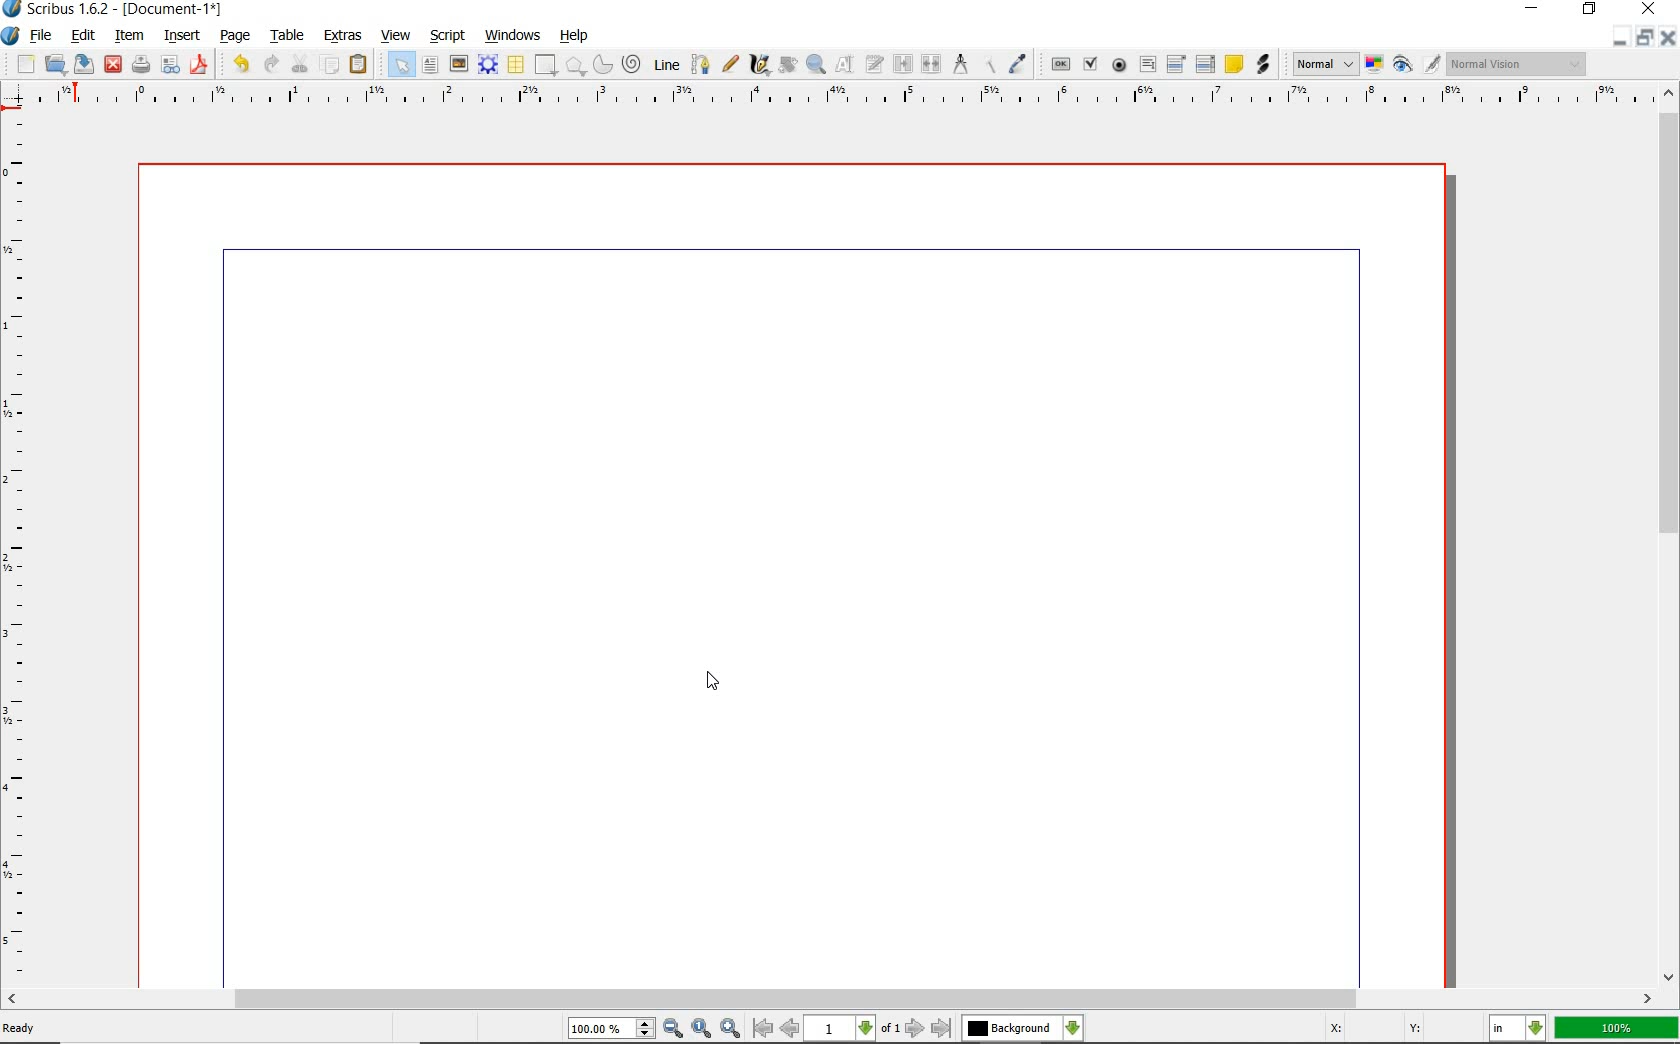 This screenshot has height=1044, width=1680. Describe the element at coordinates (513, 34) in the screenshot. I see `windows` at that location.